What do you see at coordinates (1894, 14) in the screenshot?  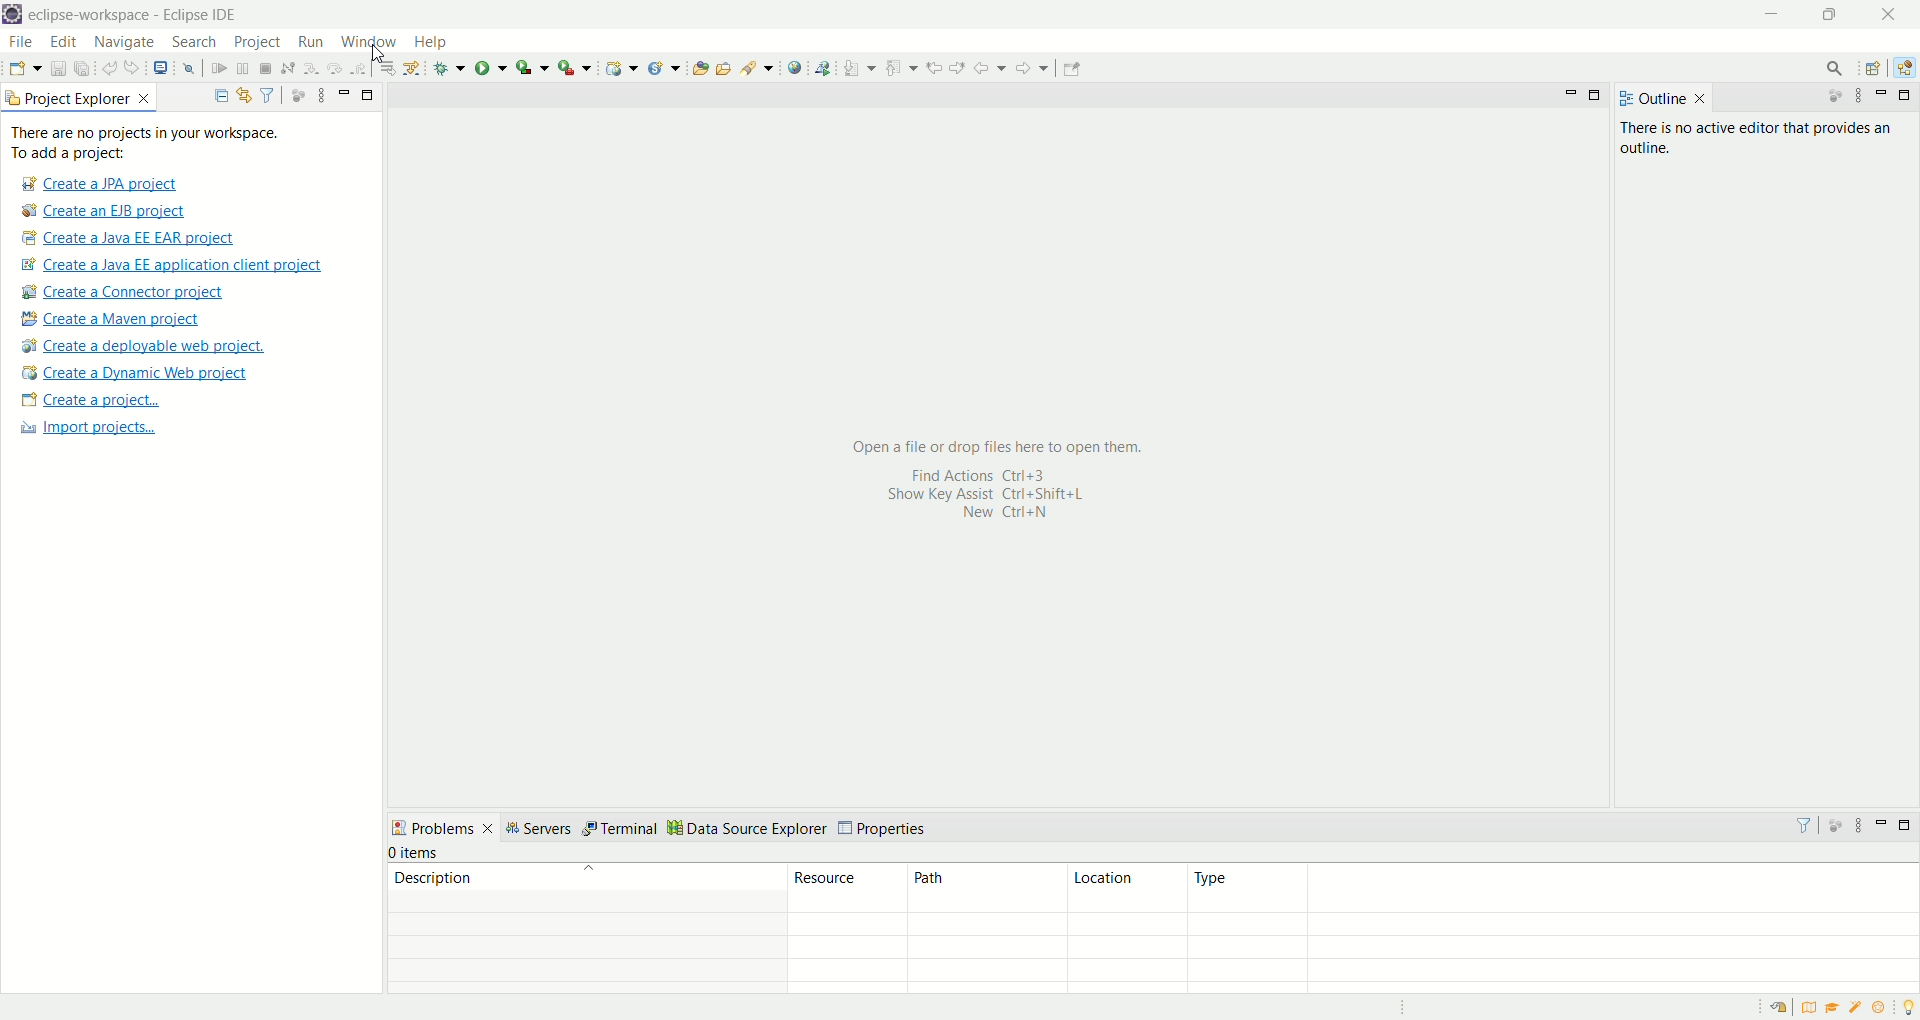 I see `close` at bounding box center [1894, 14].